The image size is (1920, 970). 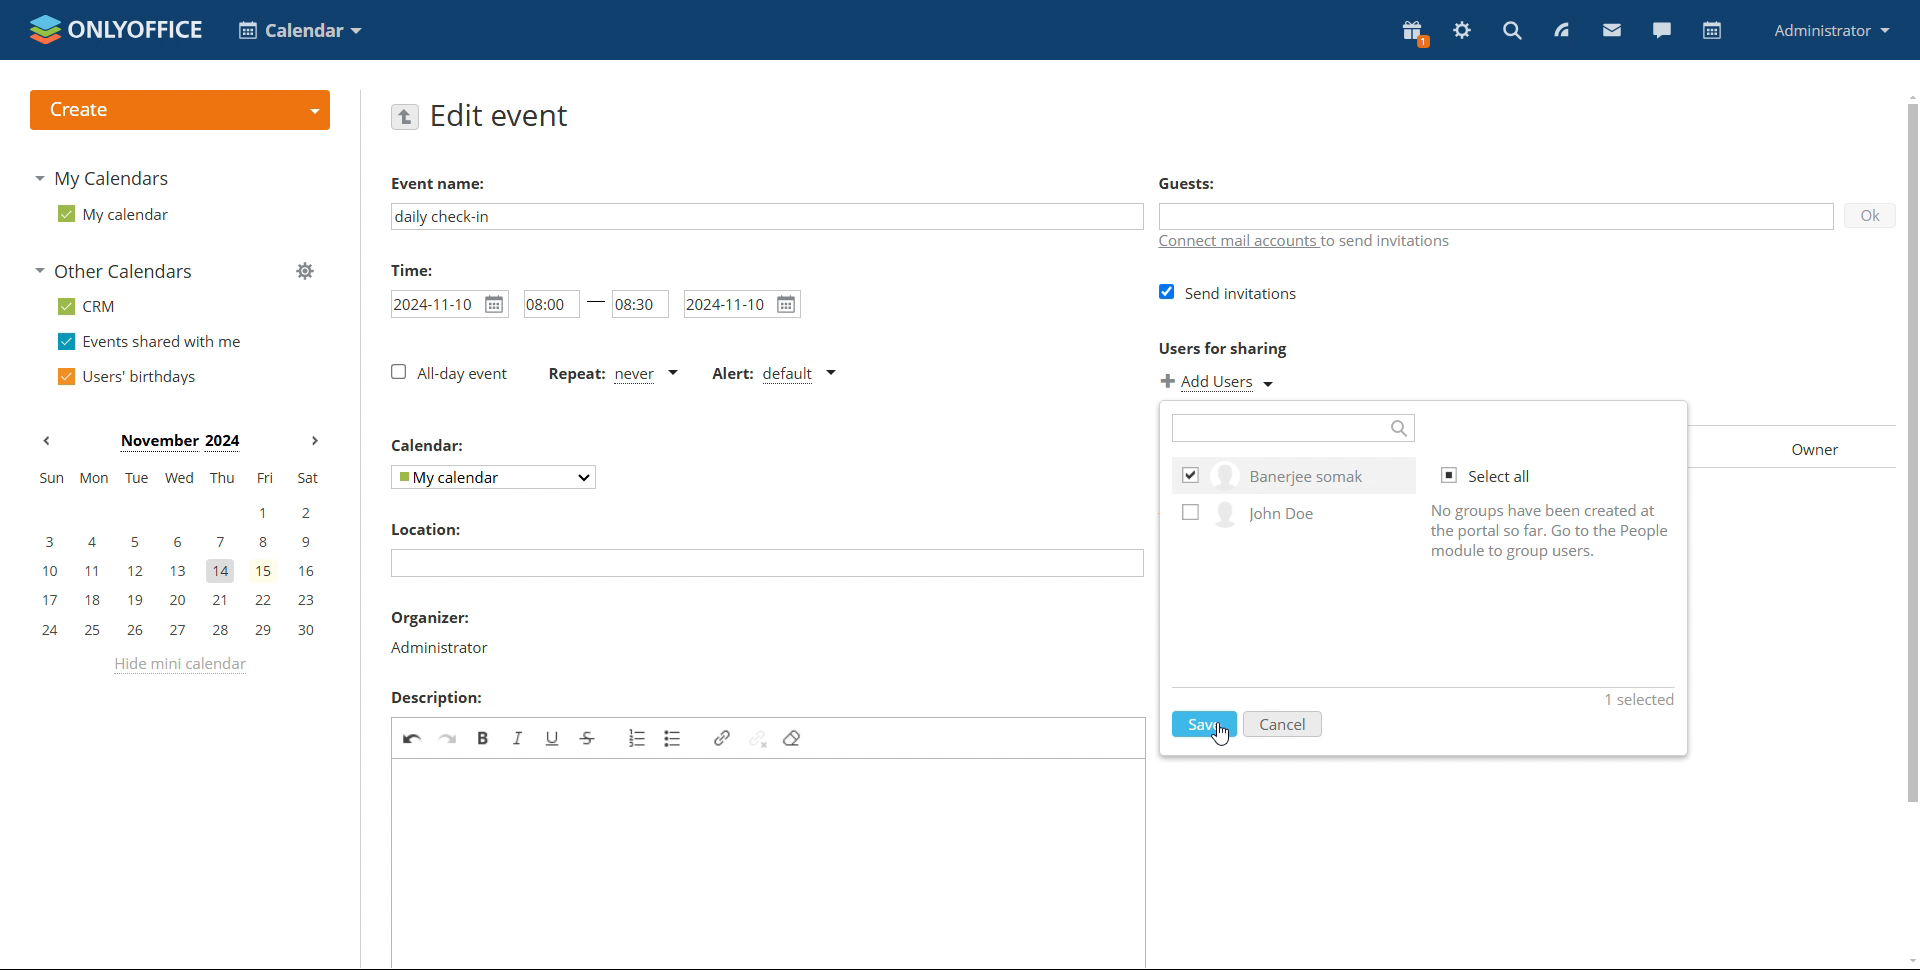 What do you see at coordinates (413, 736) in the screenshot?
I see `undo` at bounding box center [413, 736].